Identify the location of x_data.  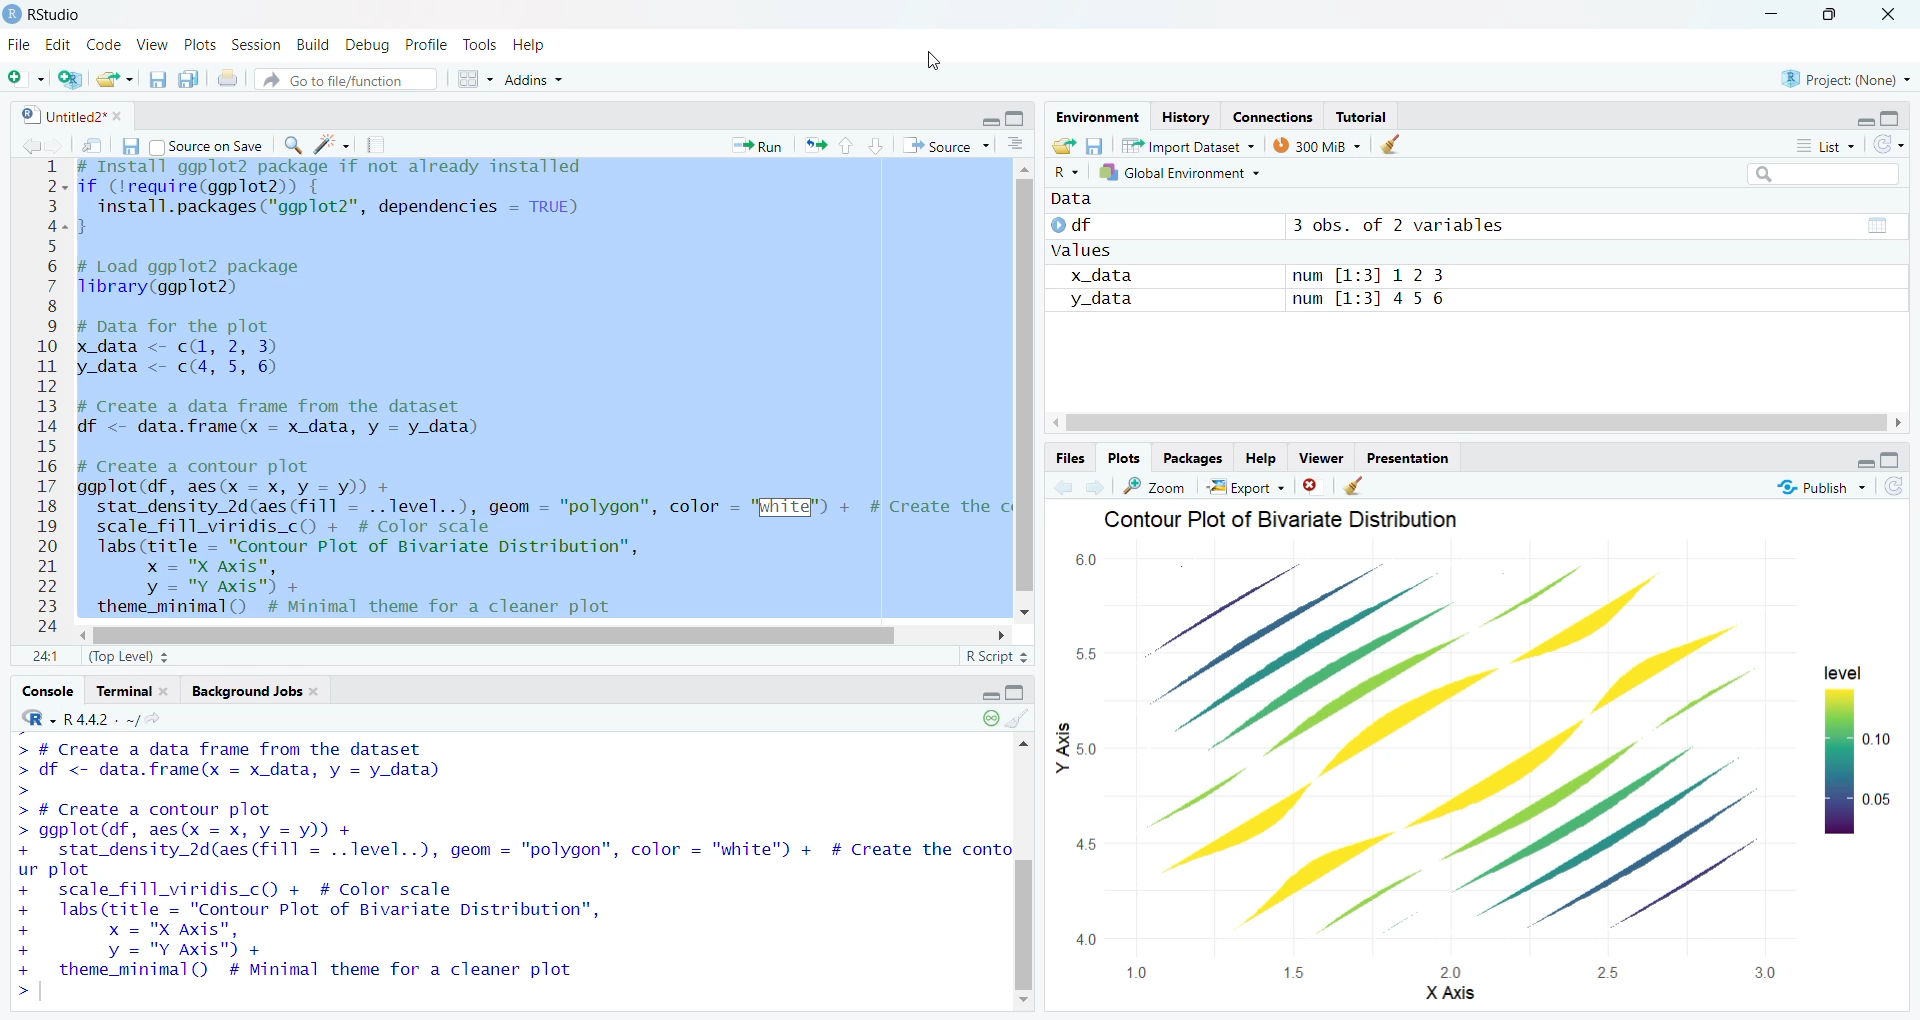
(1094, 276).